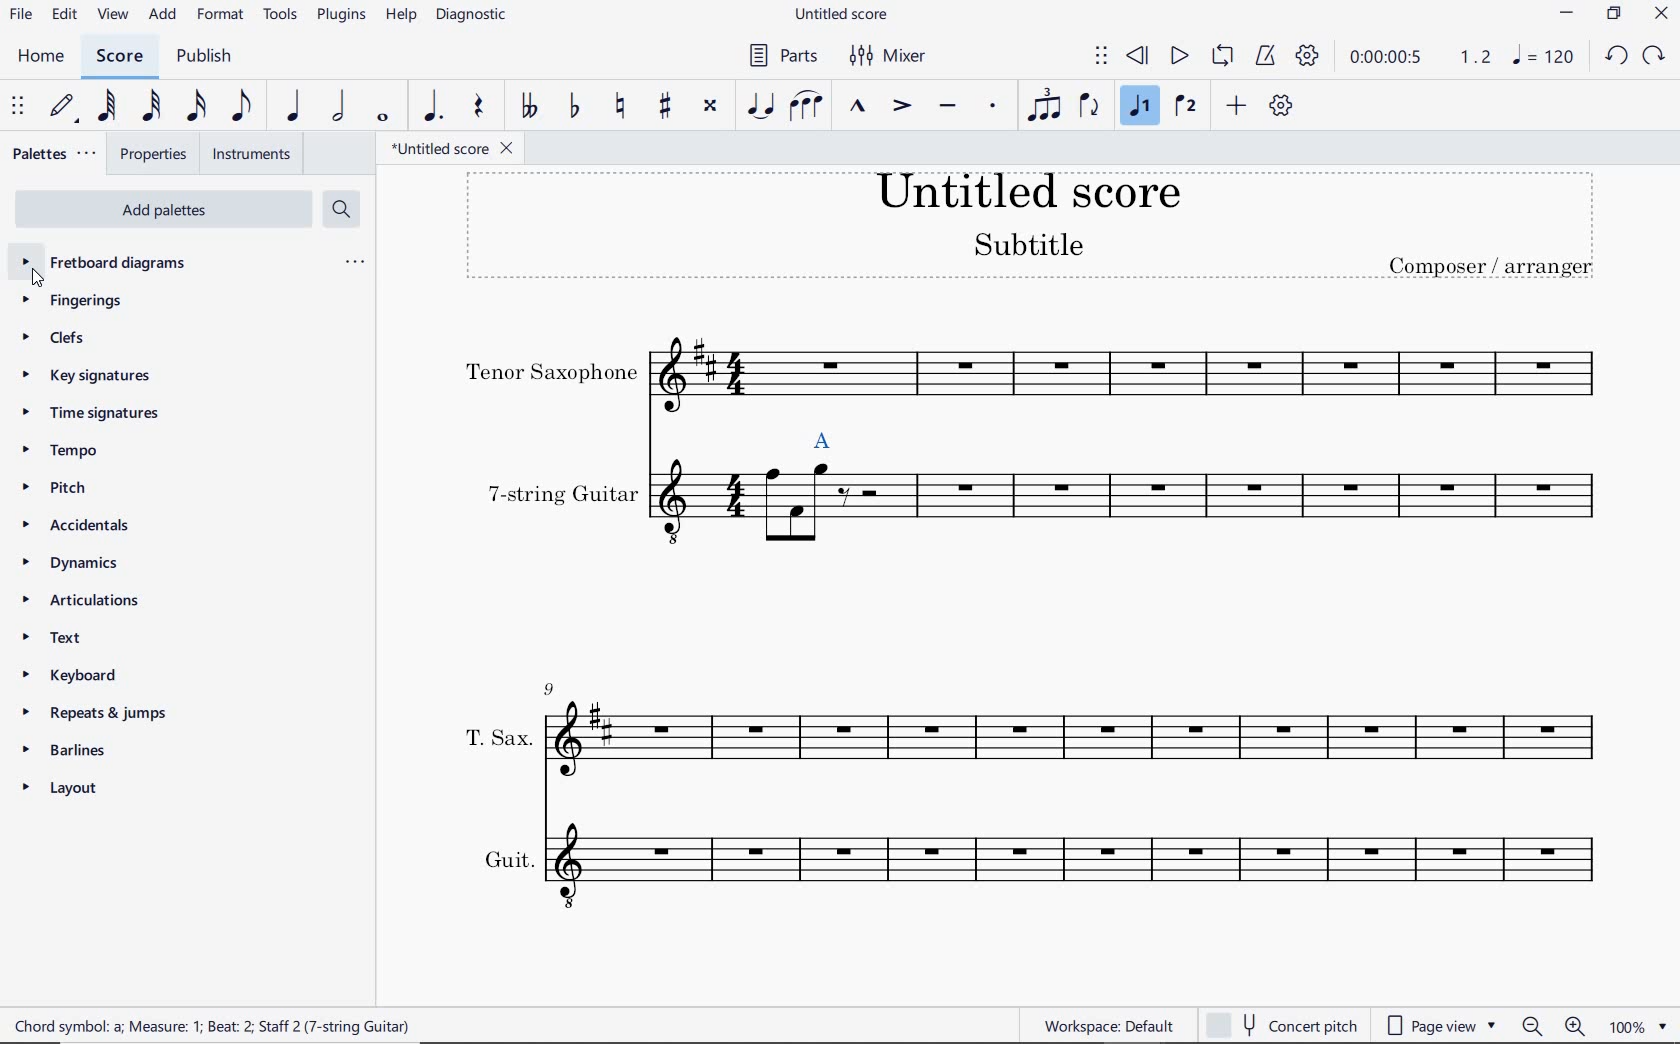 The height and width of the screenshot is (1044, 1680). Describe the element at coordinates (759, 106) in the screenshot. I see `TIE` at that location.